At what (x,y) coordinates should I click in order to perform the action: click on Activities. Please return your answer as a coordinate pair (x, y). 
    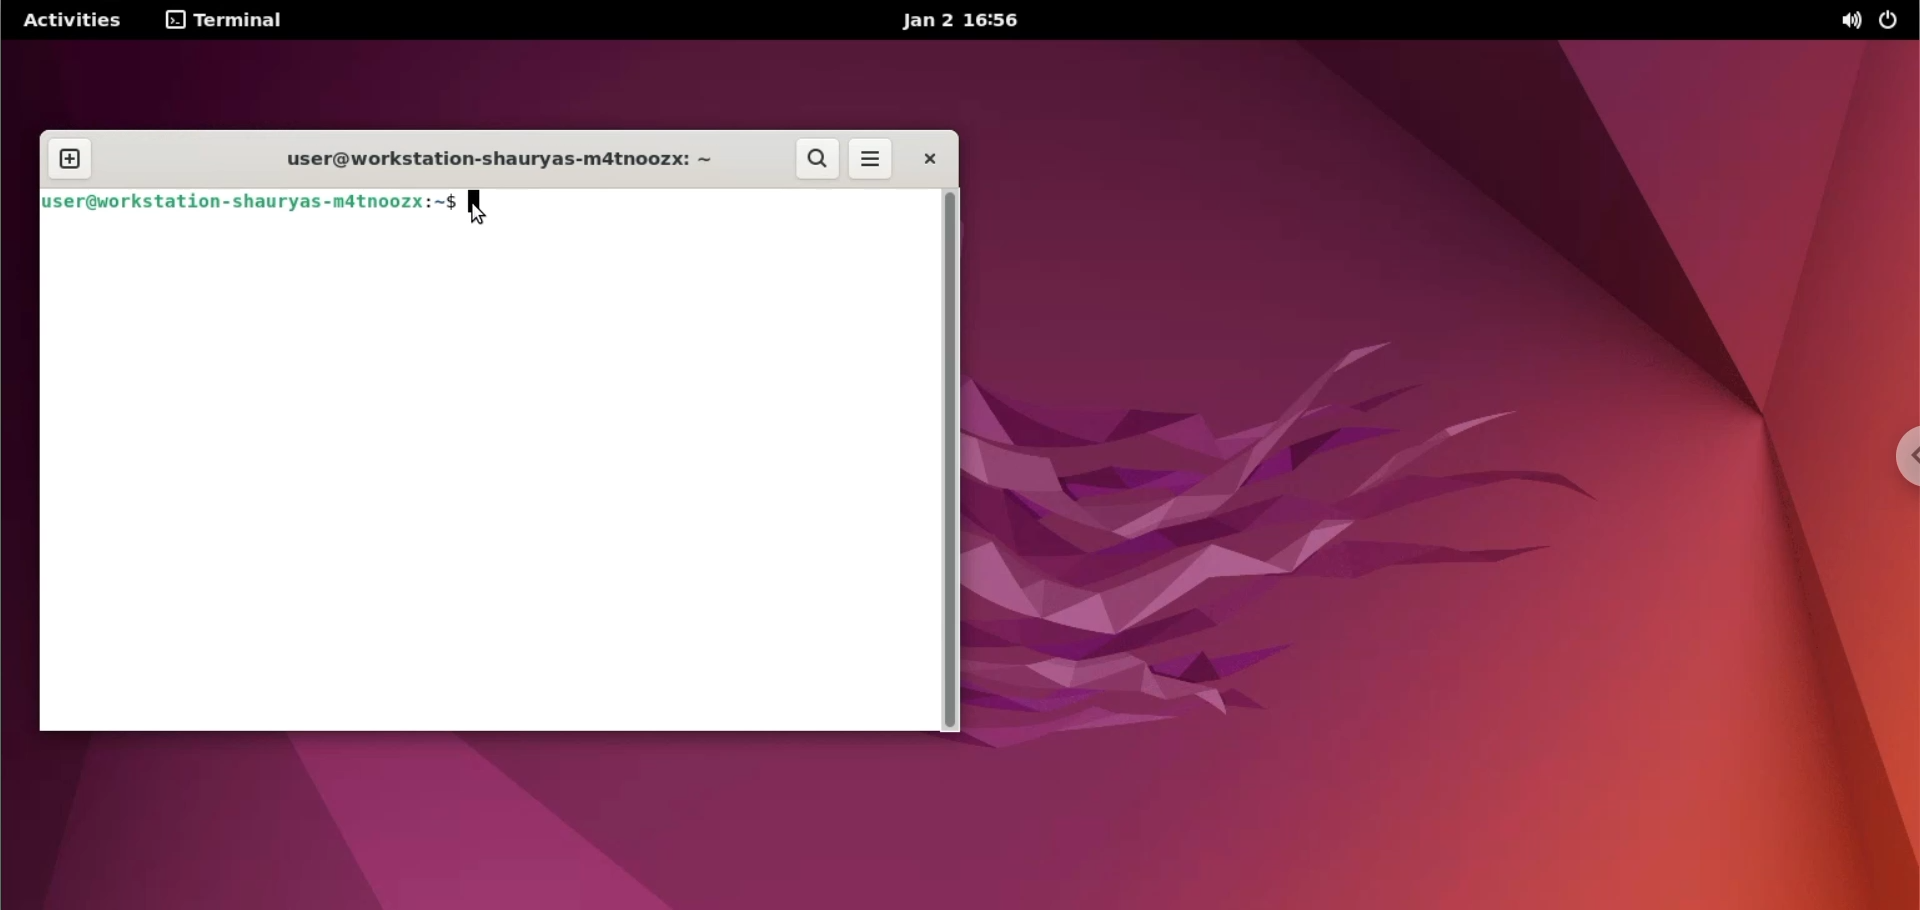
    Looking at the image, I should click on (83, 20).